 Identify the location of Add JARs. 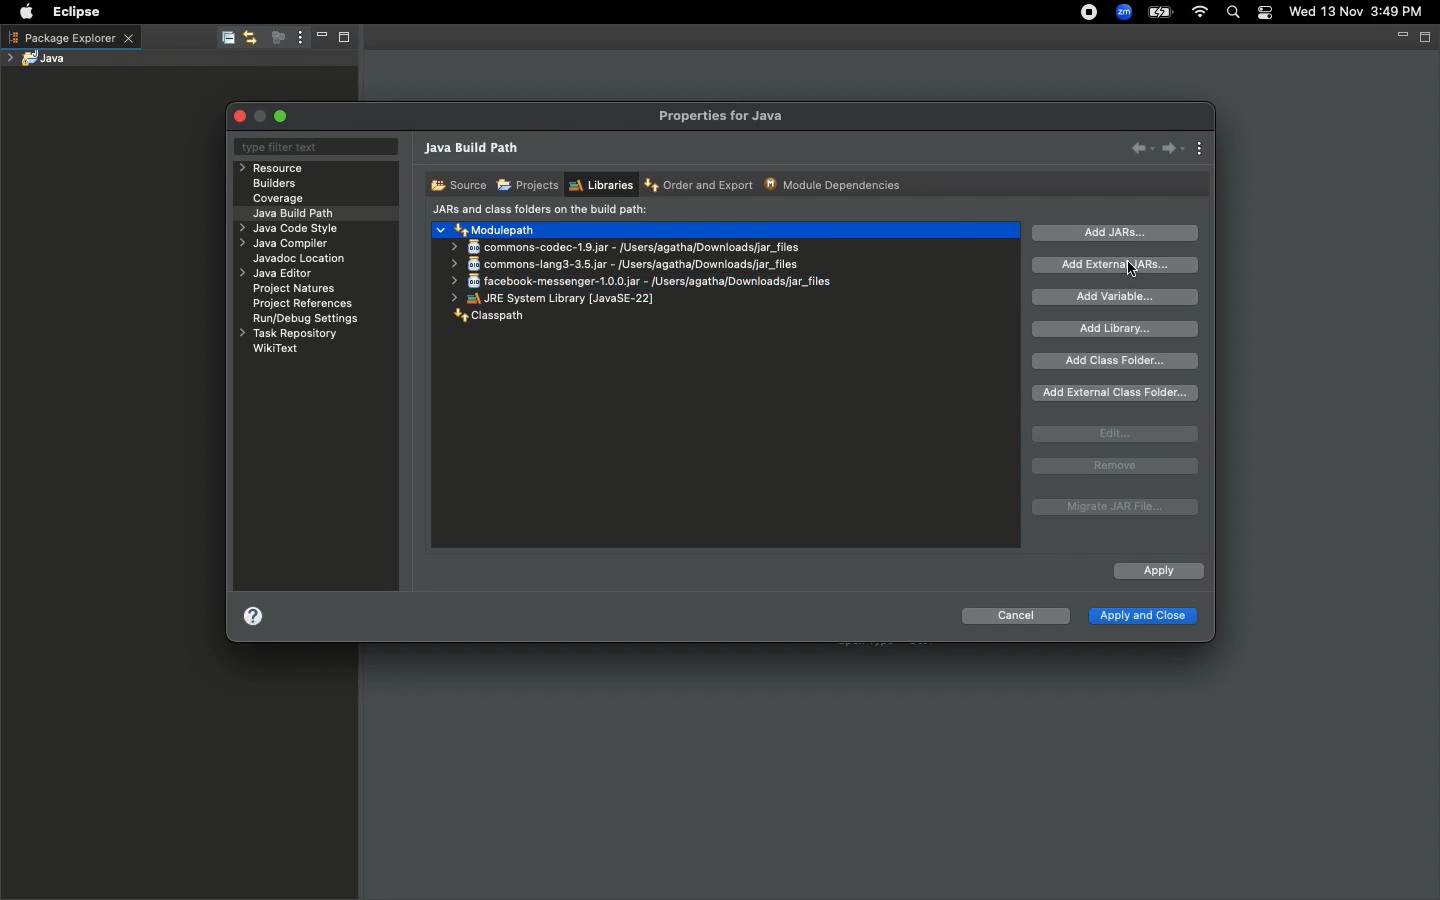
(1116, 233).